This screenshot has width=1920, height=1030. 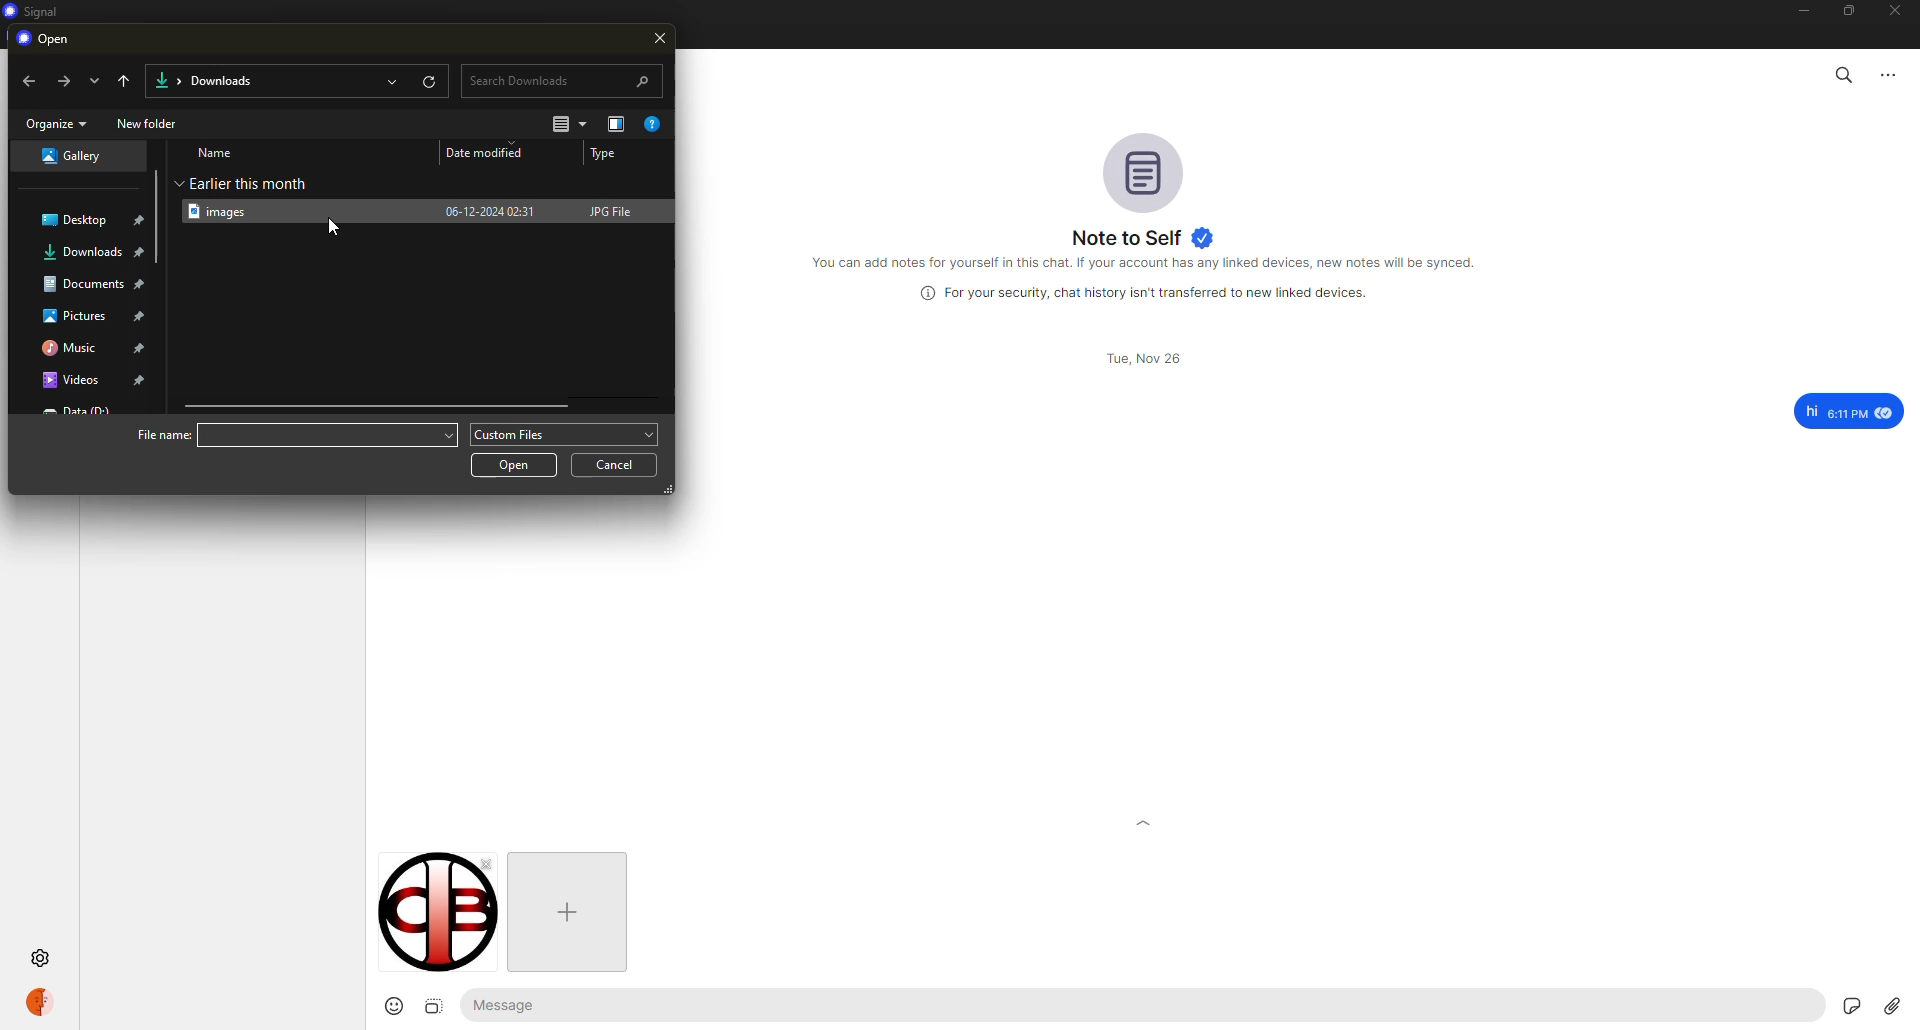 What do you see at coordinates (1143, 237) in the screenshot?
I see `note to self` at bounding box center [1143, 237].